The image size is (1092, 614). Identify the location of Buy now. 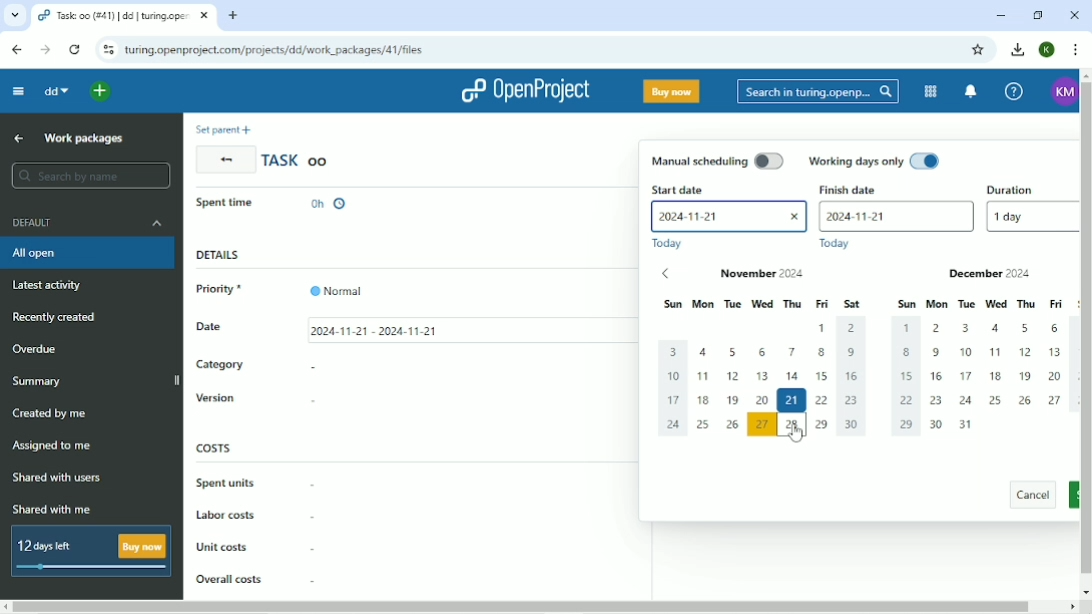
(672, 92).